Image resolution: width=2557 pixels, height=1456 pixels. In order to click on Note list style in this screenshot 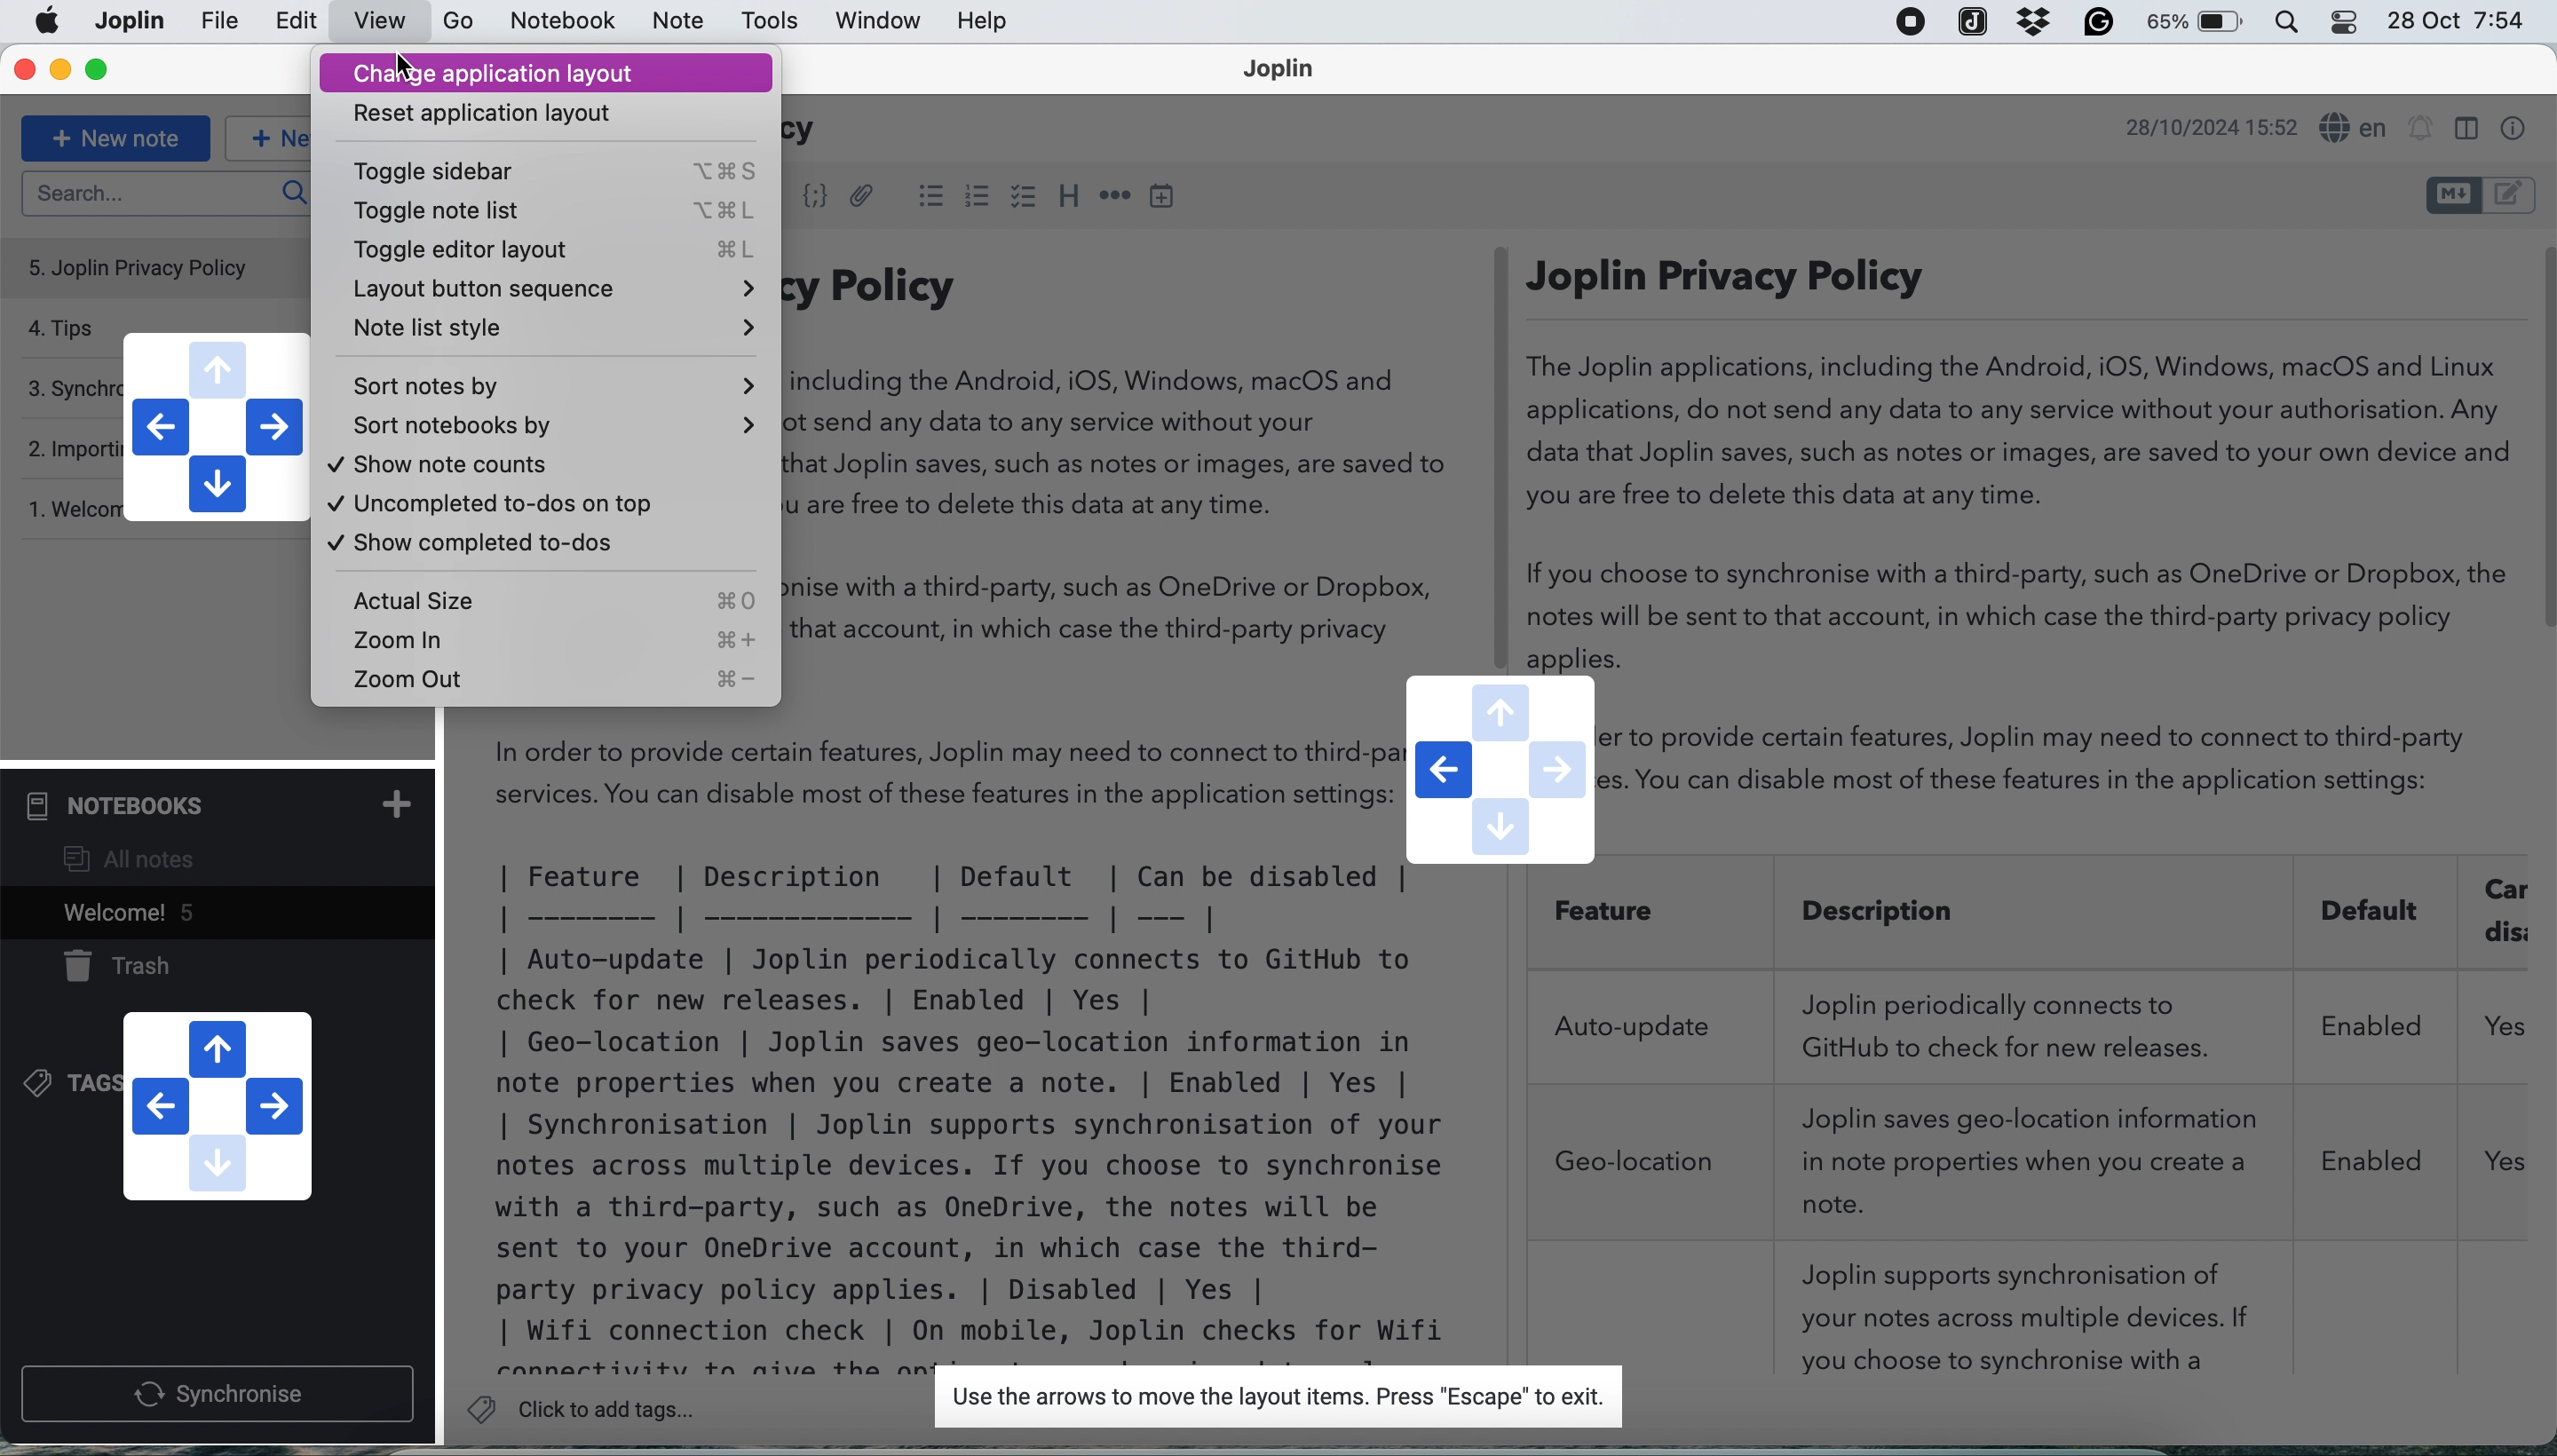, I will do `click(552, 333)`.